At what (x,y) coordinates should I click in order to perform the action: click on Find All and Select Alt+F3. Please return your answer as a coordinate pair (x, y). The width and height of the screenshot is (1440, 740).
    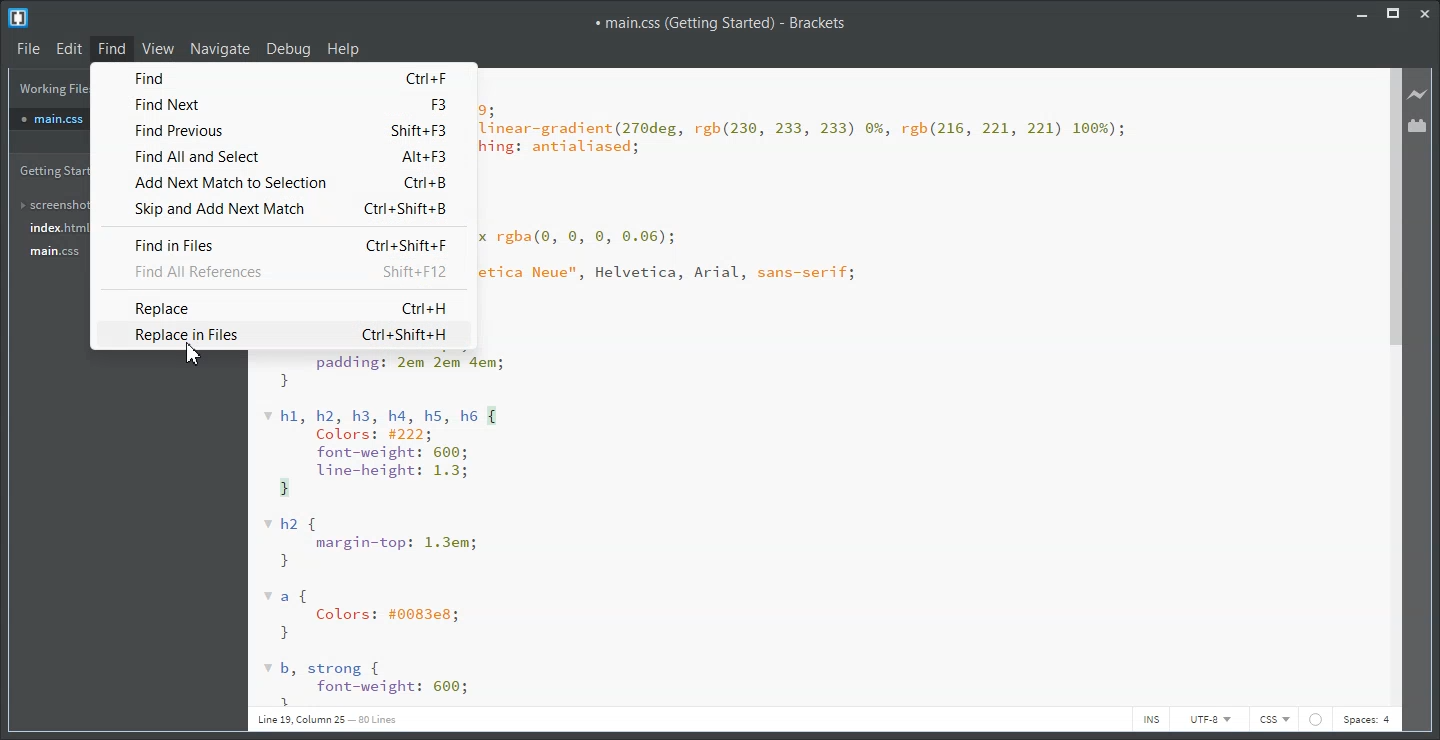
    Looking at the image, I should click on (289, 157).